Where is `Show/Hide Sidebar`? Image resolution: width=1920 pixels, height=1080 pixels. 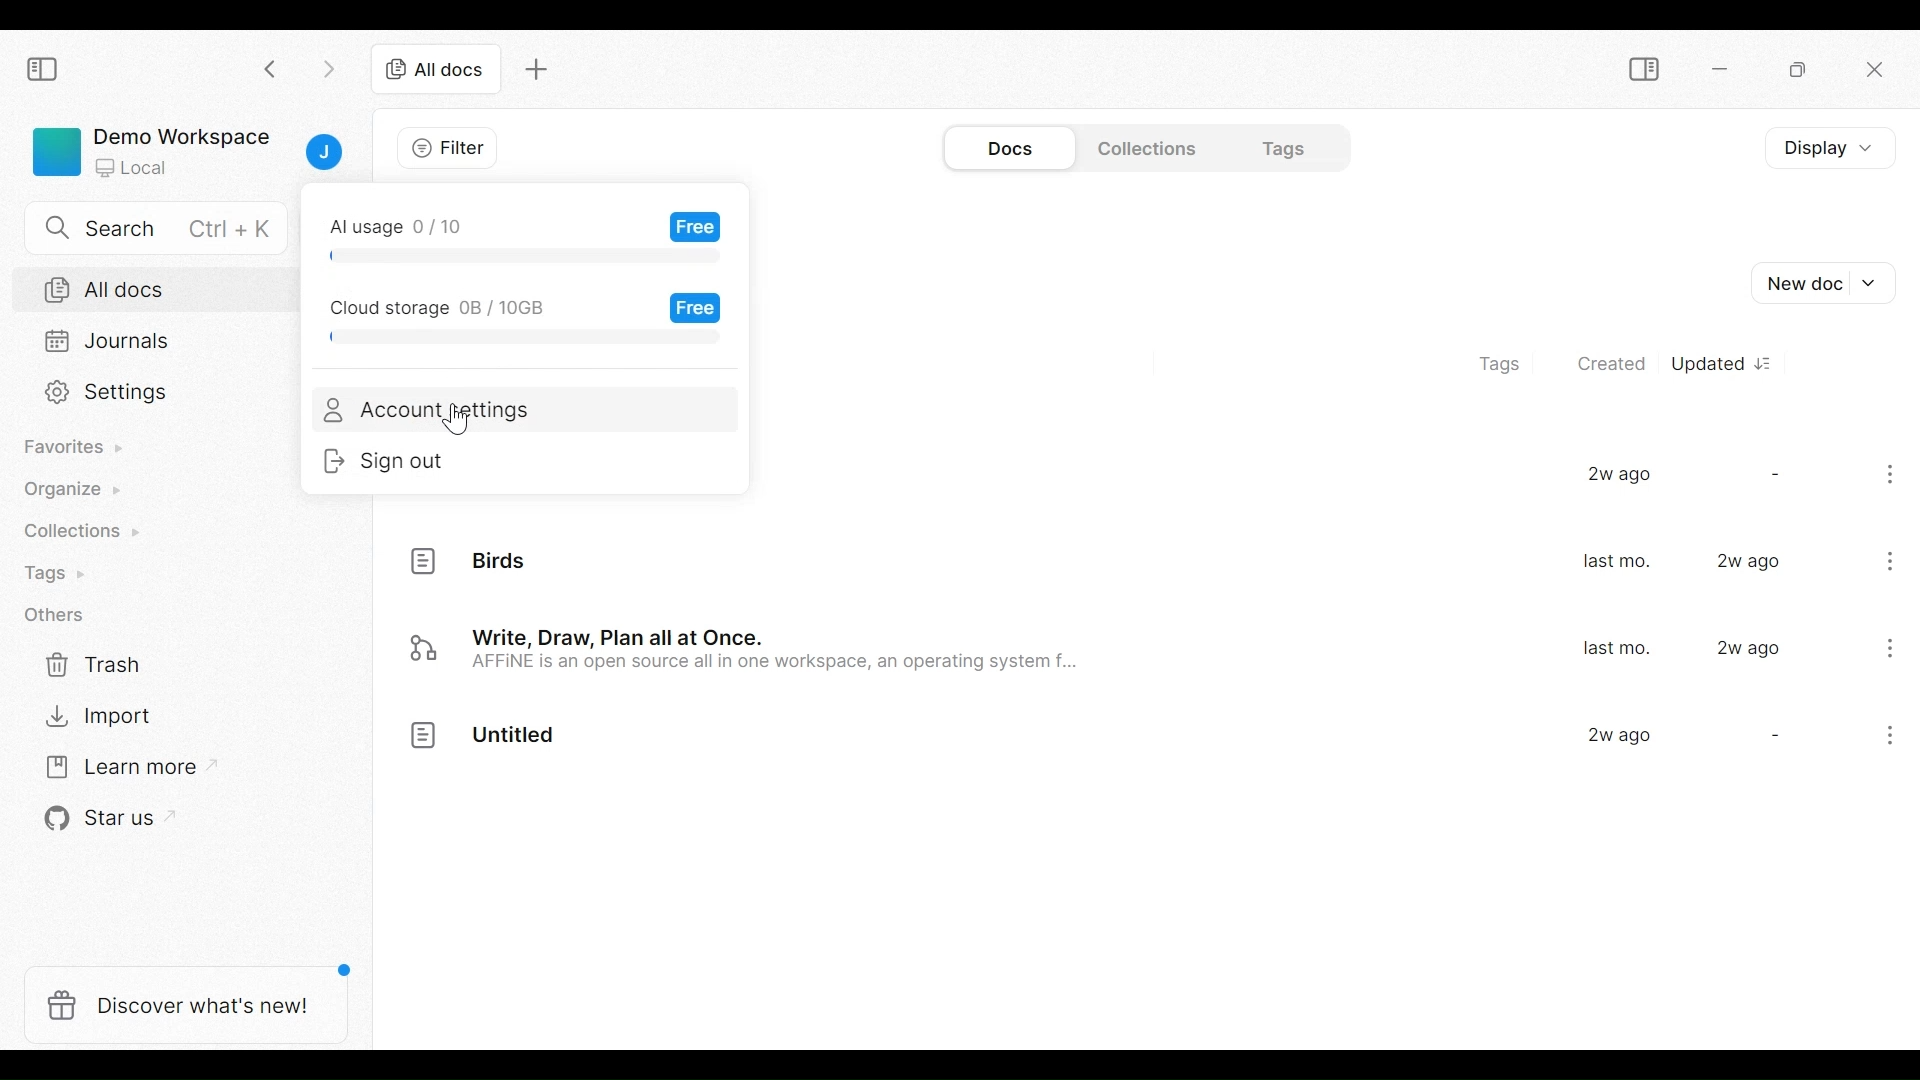 Show/Hide Sidebar is located at coordinates (46, 70).